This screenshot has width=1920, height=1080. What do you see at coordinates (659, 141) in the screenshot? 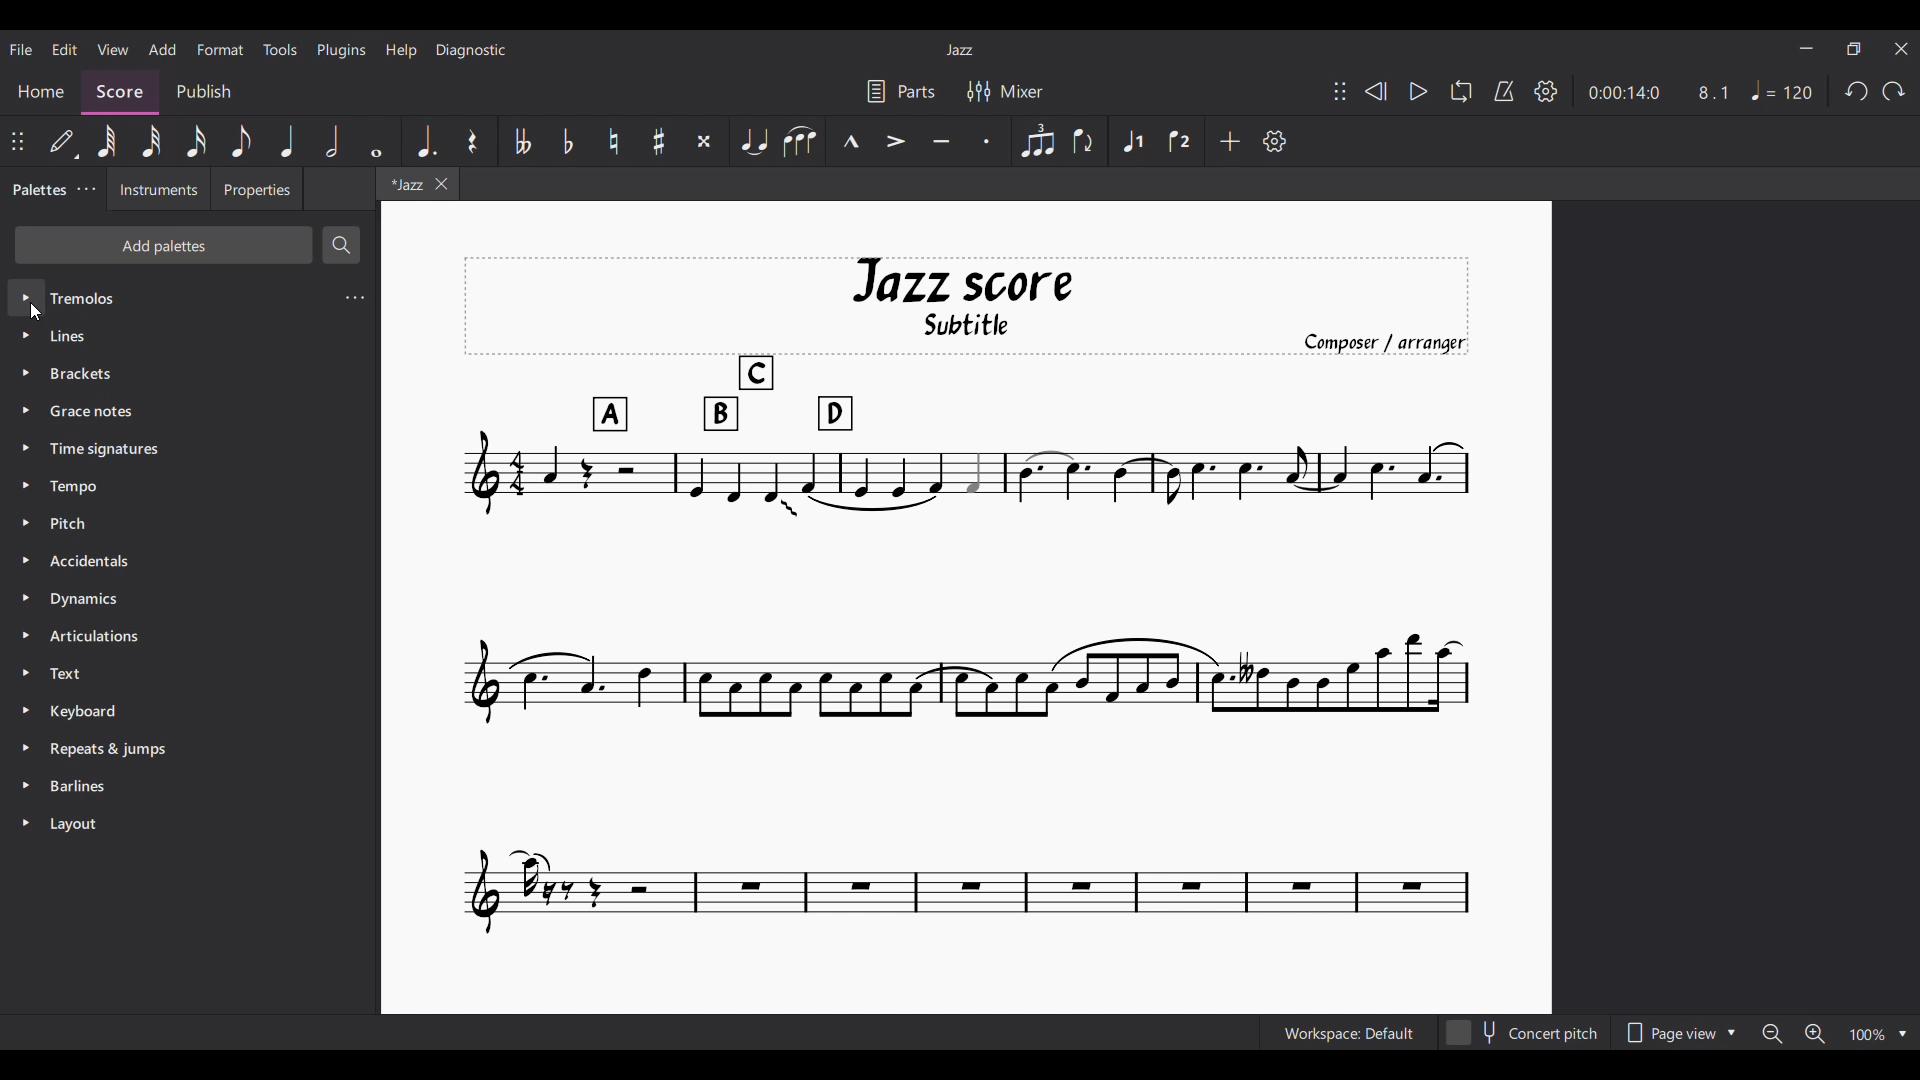
I see `Toggle sharp` at bounding box center [659, 141].